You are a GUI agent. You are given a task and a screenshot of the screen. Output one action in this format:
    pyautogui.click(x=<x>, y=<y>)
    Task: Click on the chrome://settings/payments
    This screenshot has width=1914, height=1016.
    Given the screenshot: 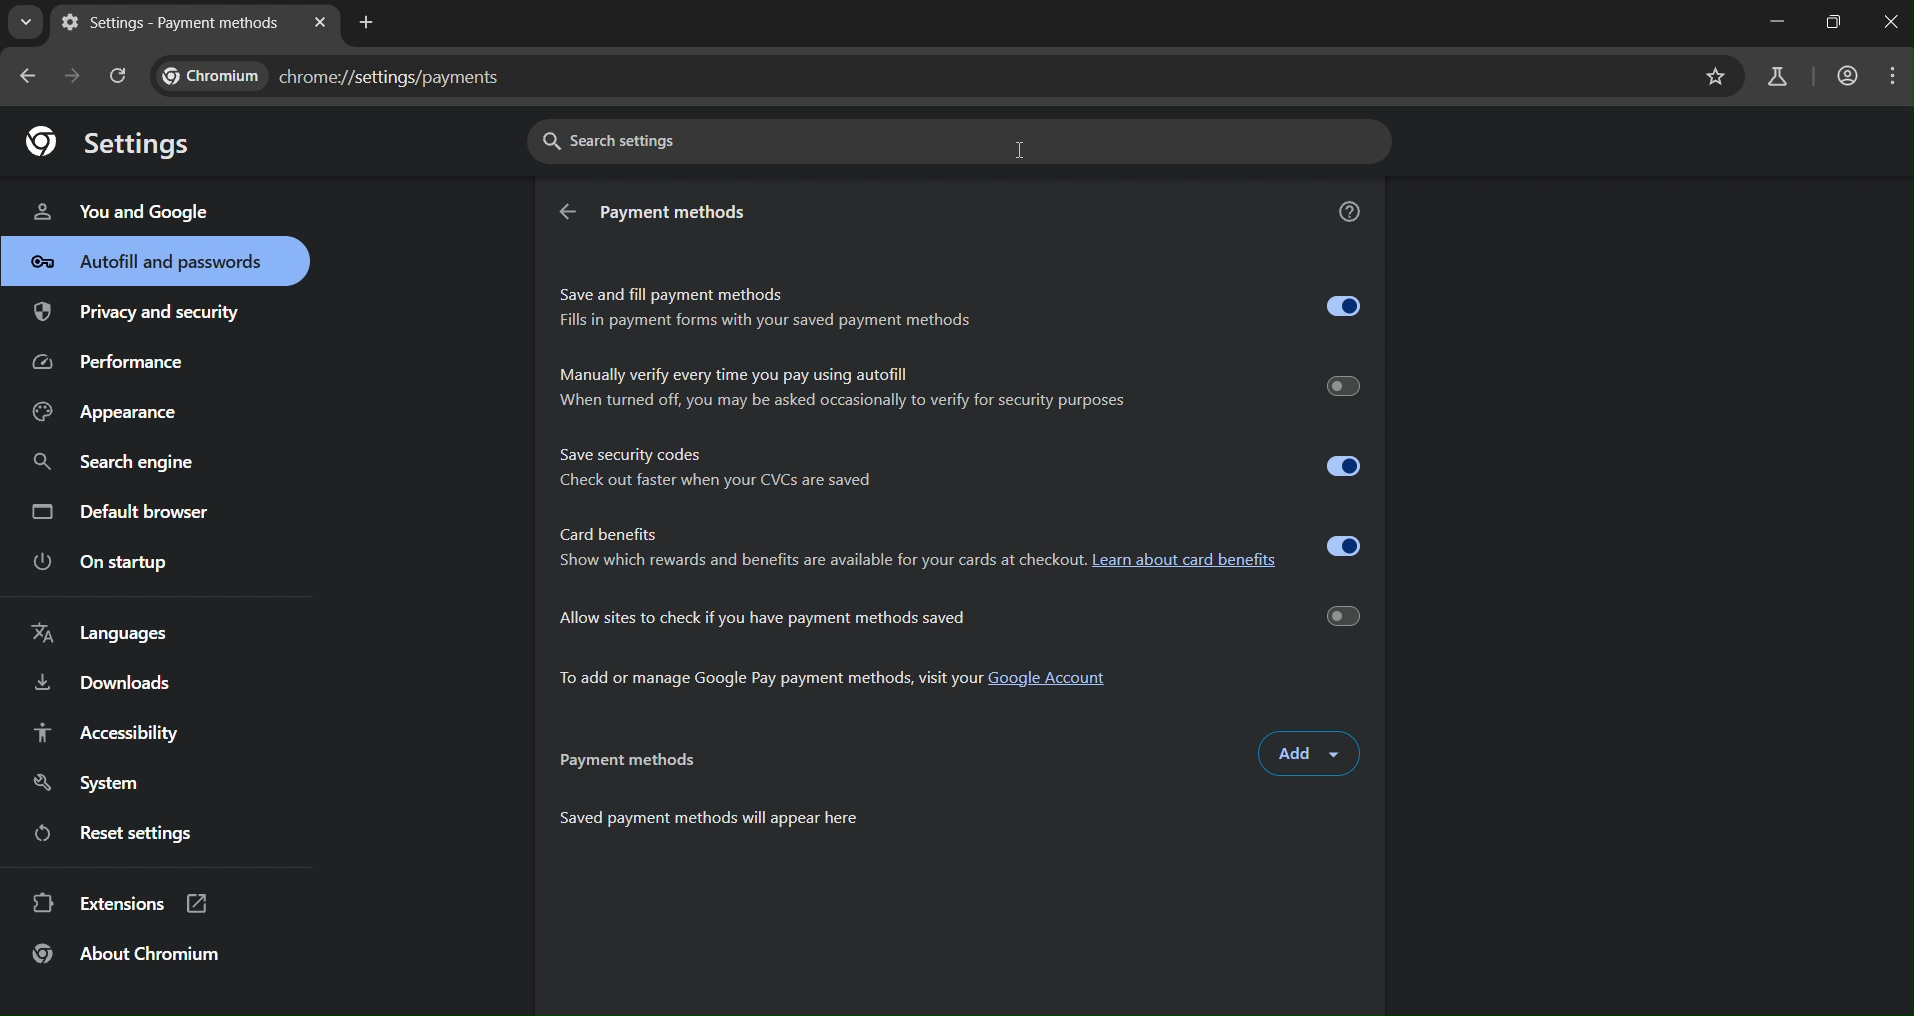 What is the action you would take?
    pyautogui.click(x=334, y=75)
    